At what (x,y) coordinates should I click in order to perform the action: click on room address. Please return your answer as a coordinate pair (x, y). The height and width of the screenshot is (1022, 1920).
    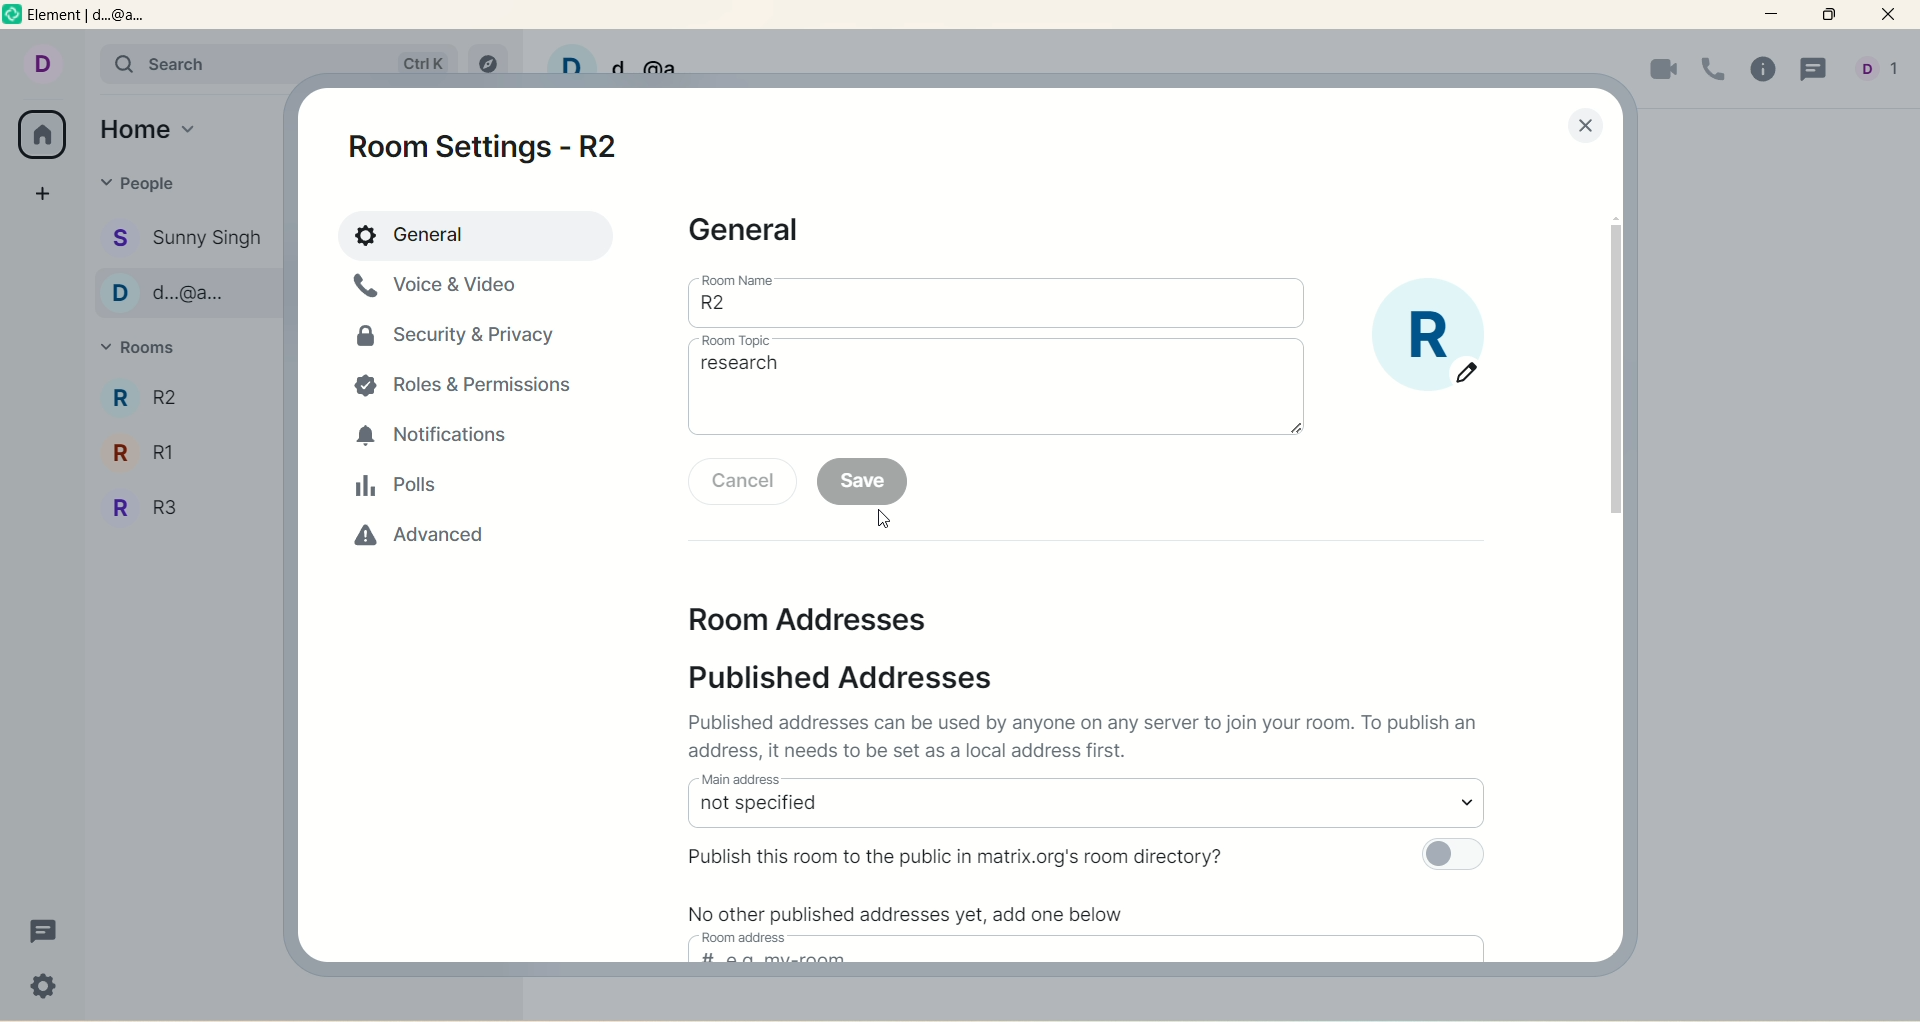
    Looking at the image, I should click on (748, 937).